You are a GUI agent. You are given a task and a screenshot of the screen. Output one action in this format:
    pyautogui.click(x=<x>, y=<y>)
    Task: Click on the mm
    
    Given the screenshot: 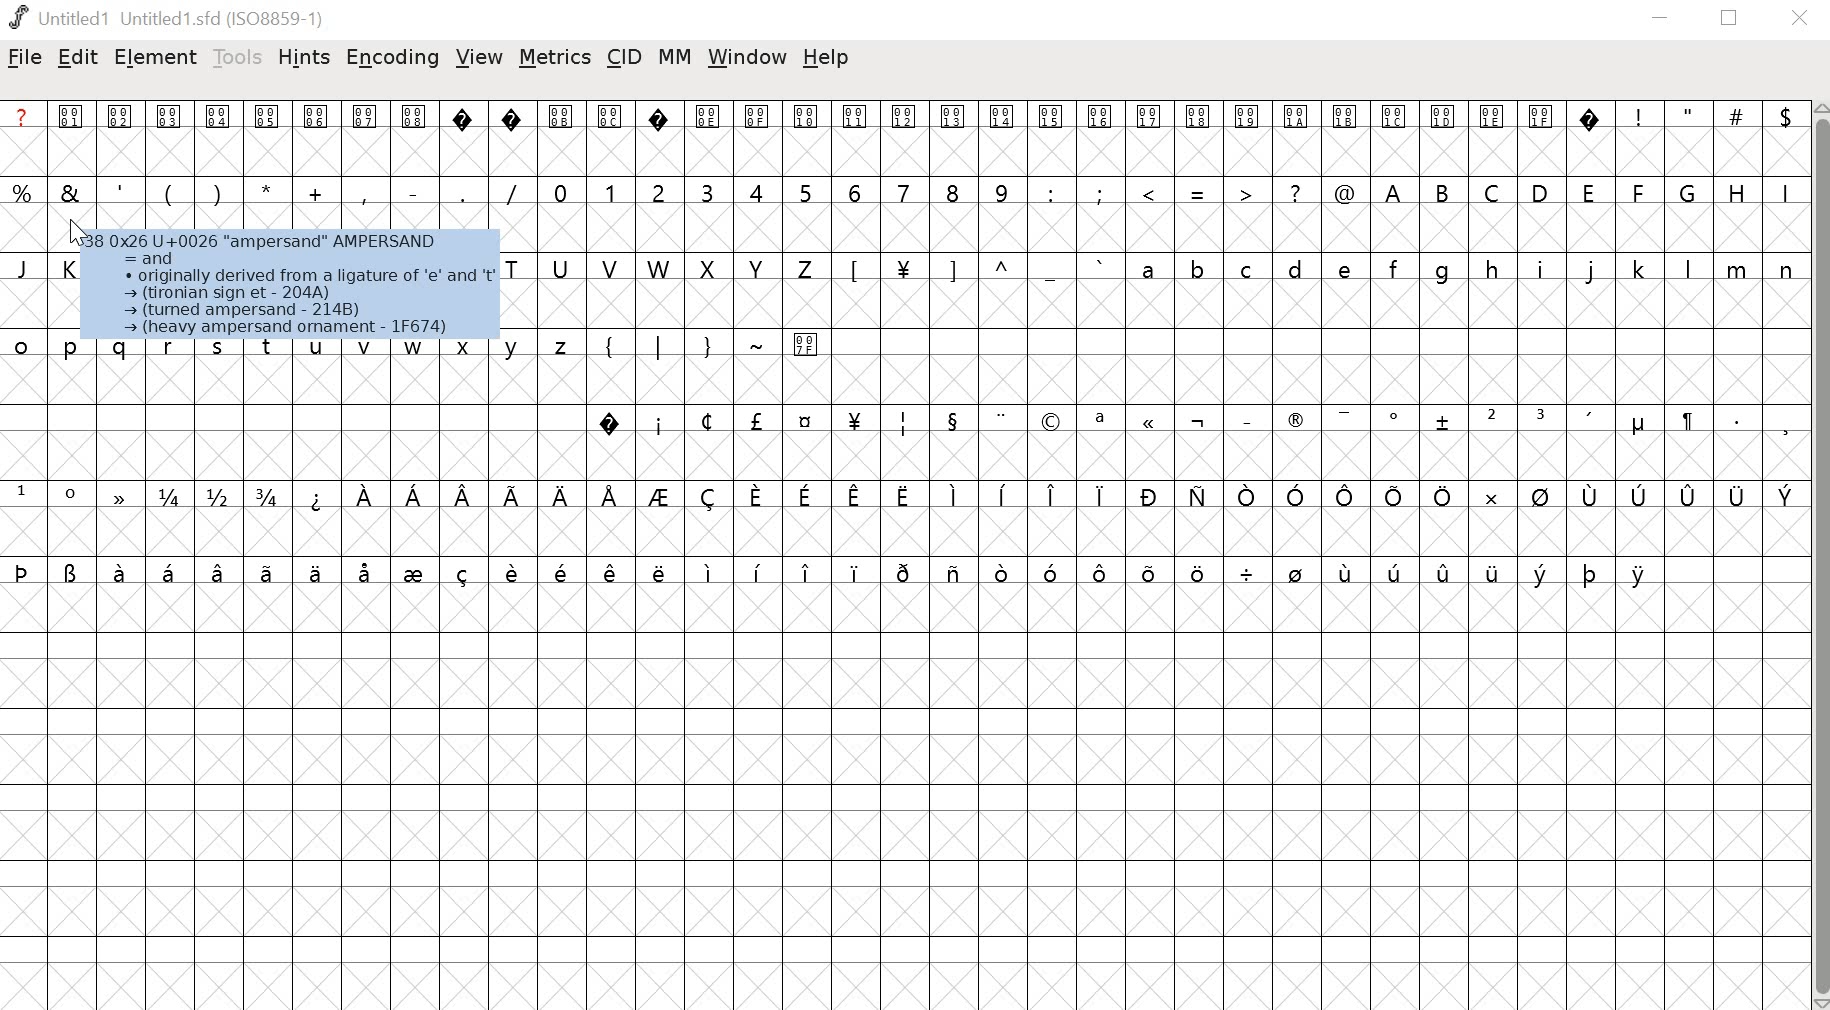 What is the action you would take?
    pyautogui.click(x=675, y=56)
    